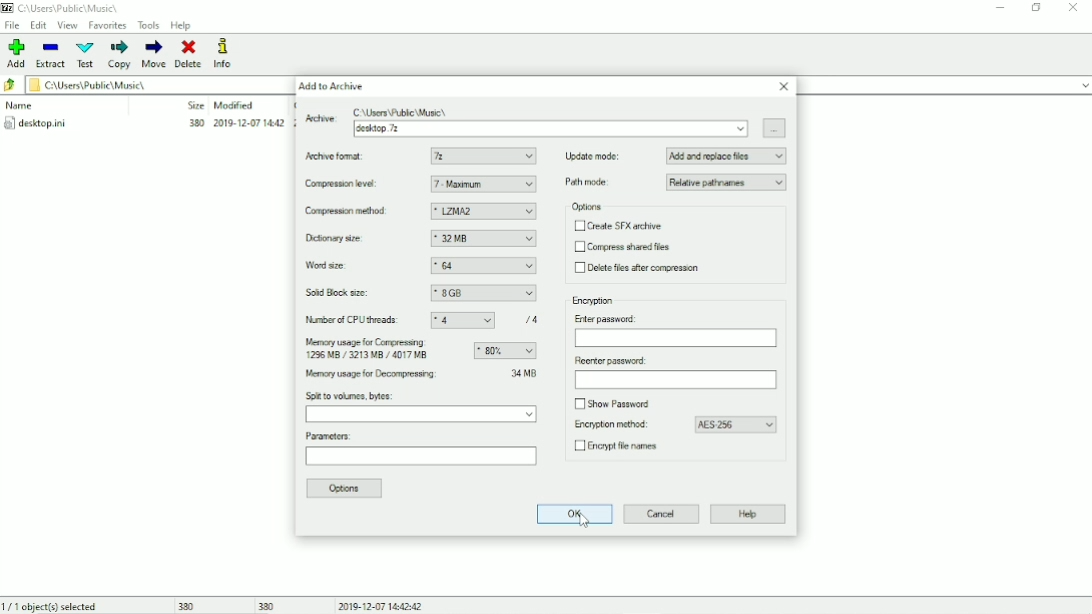  What do you see at coordinates (319, 122) in the screenshot?
I see `Archive` at bounding box center [319, 122].